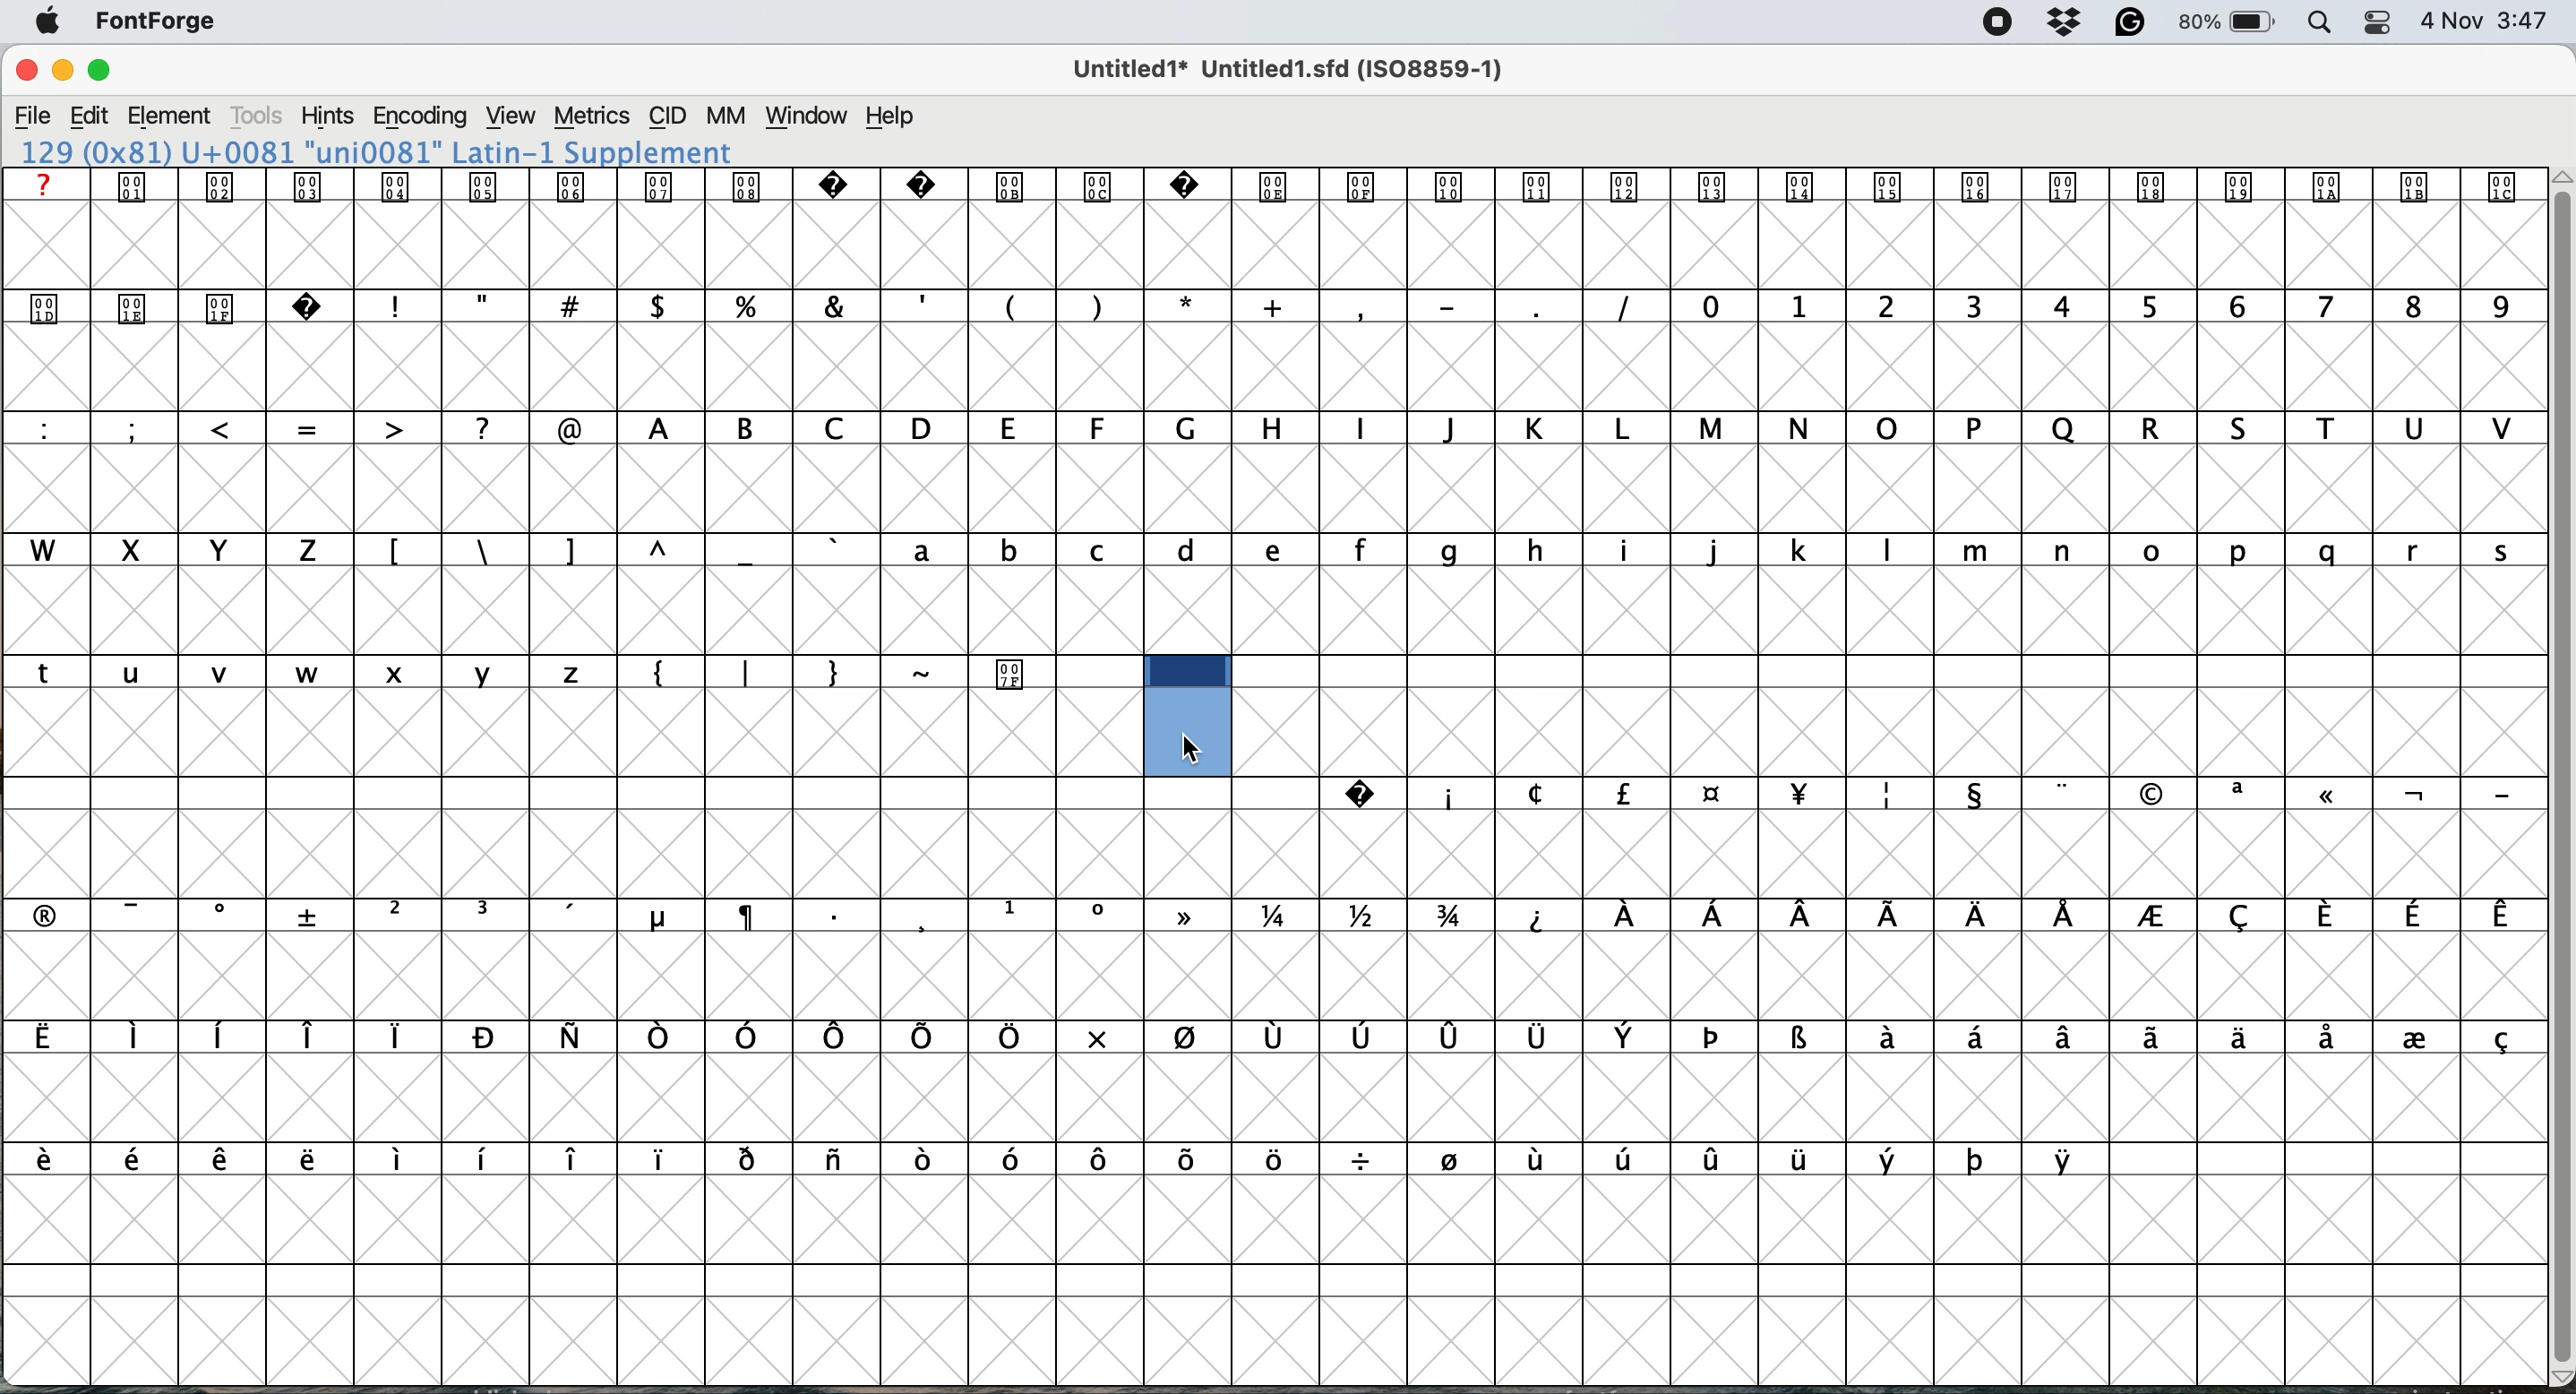  What do you see at coordinates (1185, 713) in the screenshot?
I see `select cell` at bounding box center [1185, 713].